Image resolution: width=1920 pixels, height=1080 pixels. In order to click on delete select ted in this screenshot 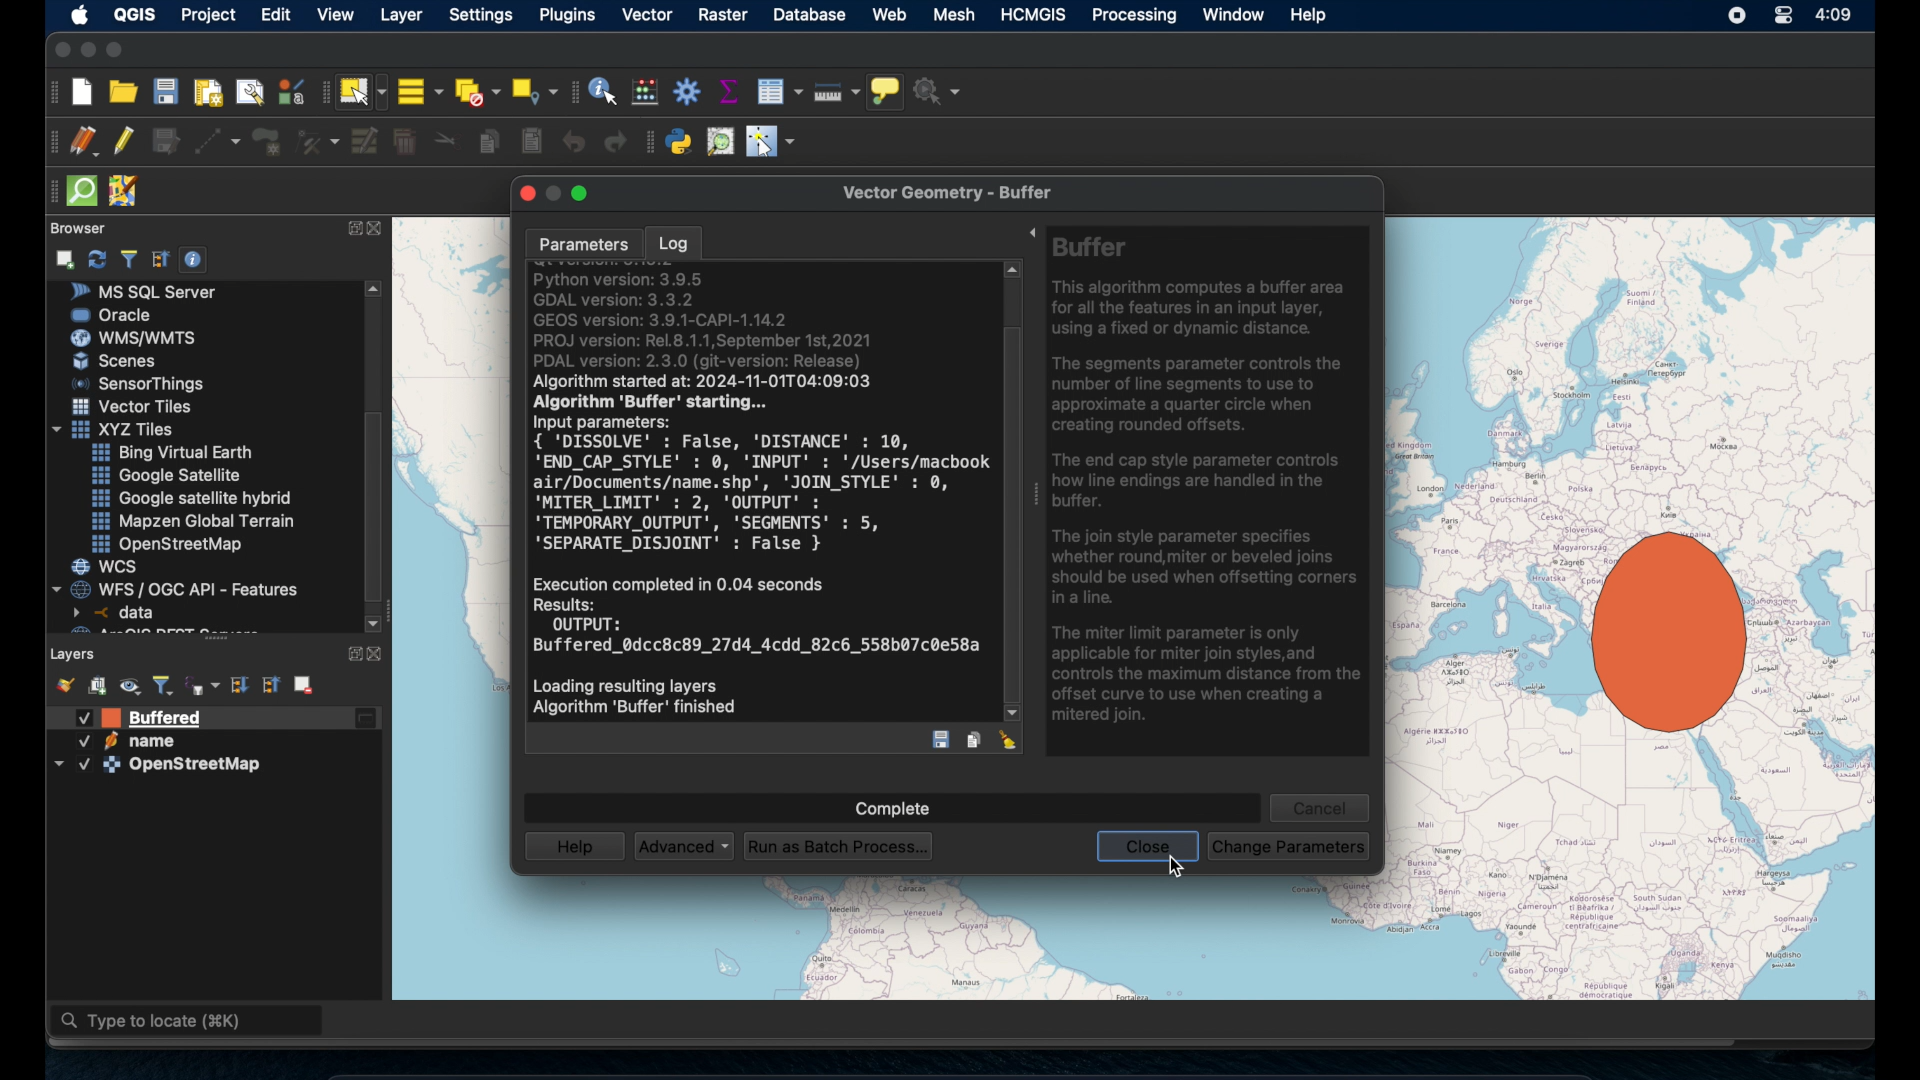, I will do `click(405, 142)`.